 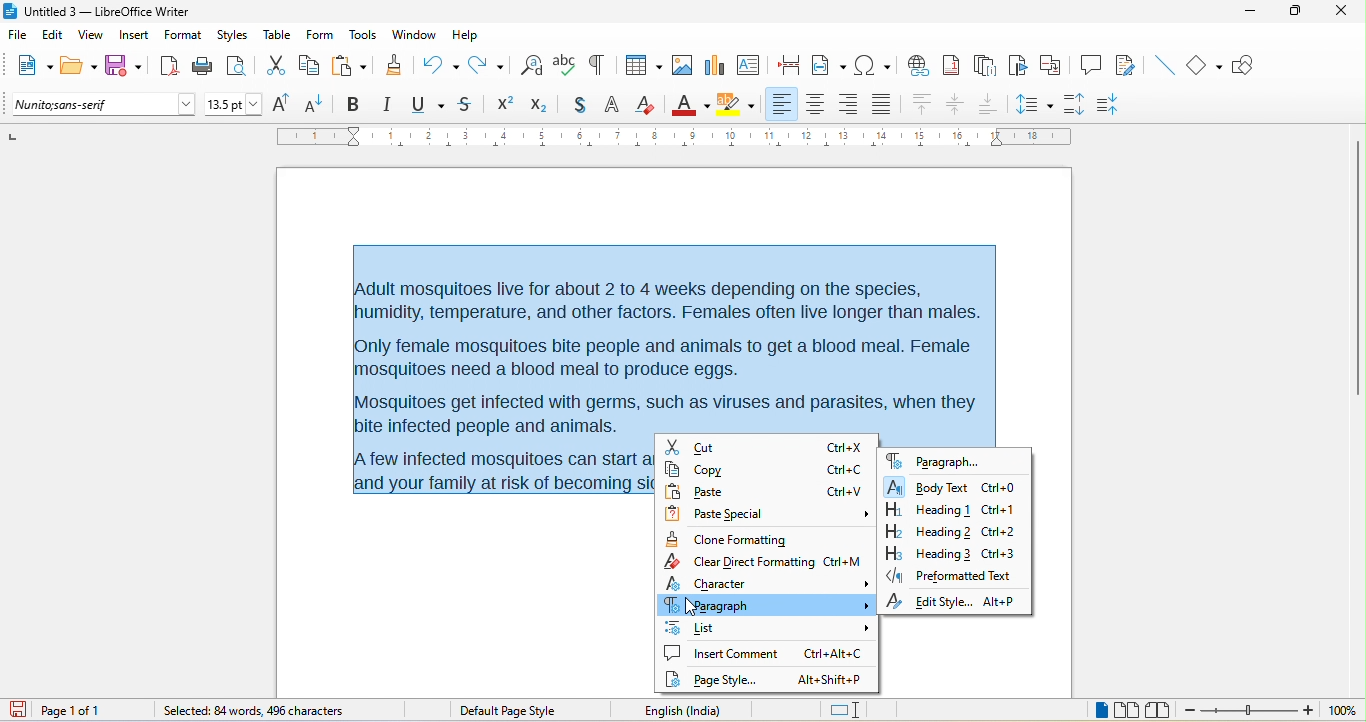 What do you see at coordinates (97, 12) in the screenshot?
I see `title` at bounding box center [97, 12].